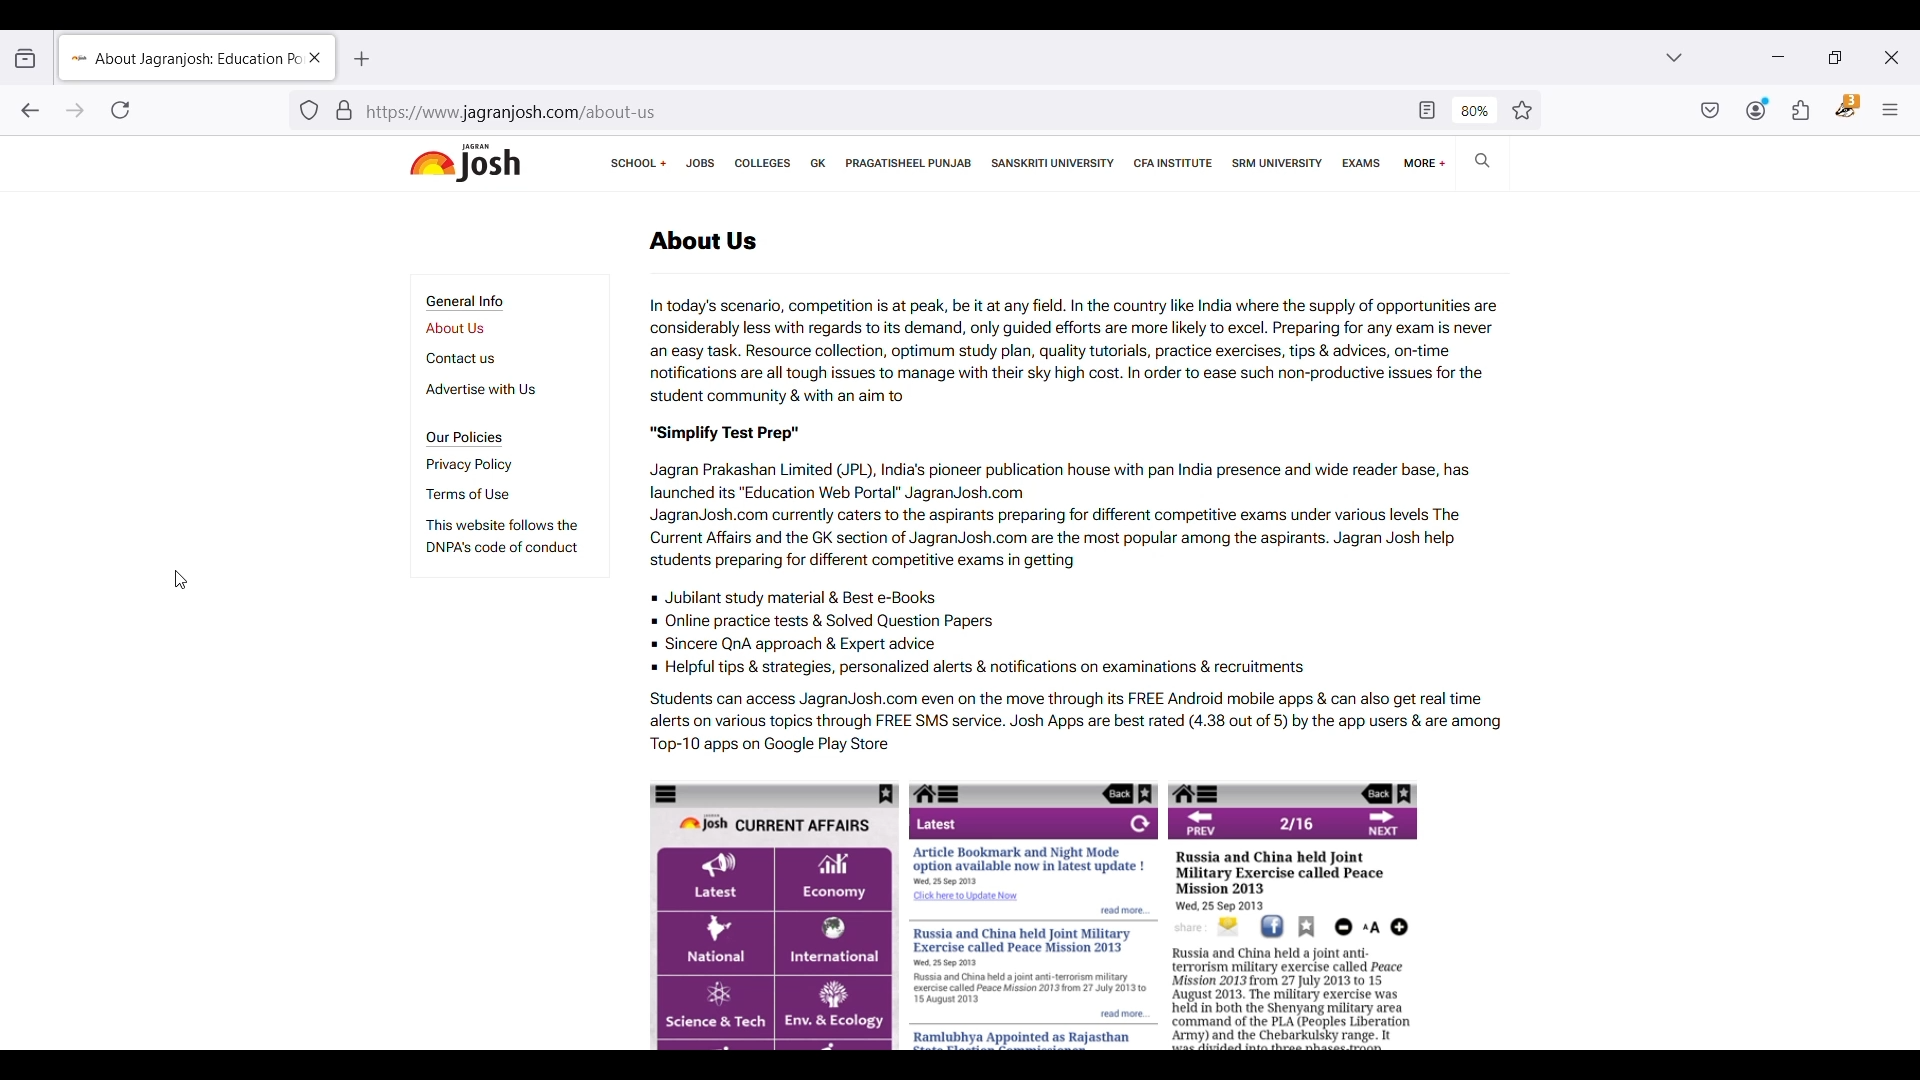 The height and width of the screenshot is (1080, 1920). I want to click on Jubilant study material & Best e-Books

Online practice tests & Solved Question Papers

Sincere QnA approach & Expert advice

Helpful tips & strategies, personalized alerts & notifications on examinations & recruitments, so click(981, 630).